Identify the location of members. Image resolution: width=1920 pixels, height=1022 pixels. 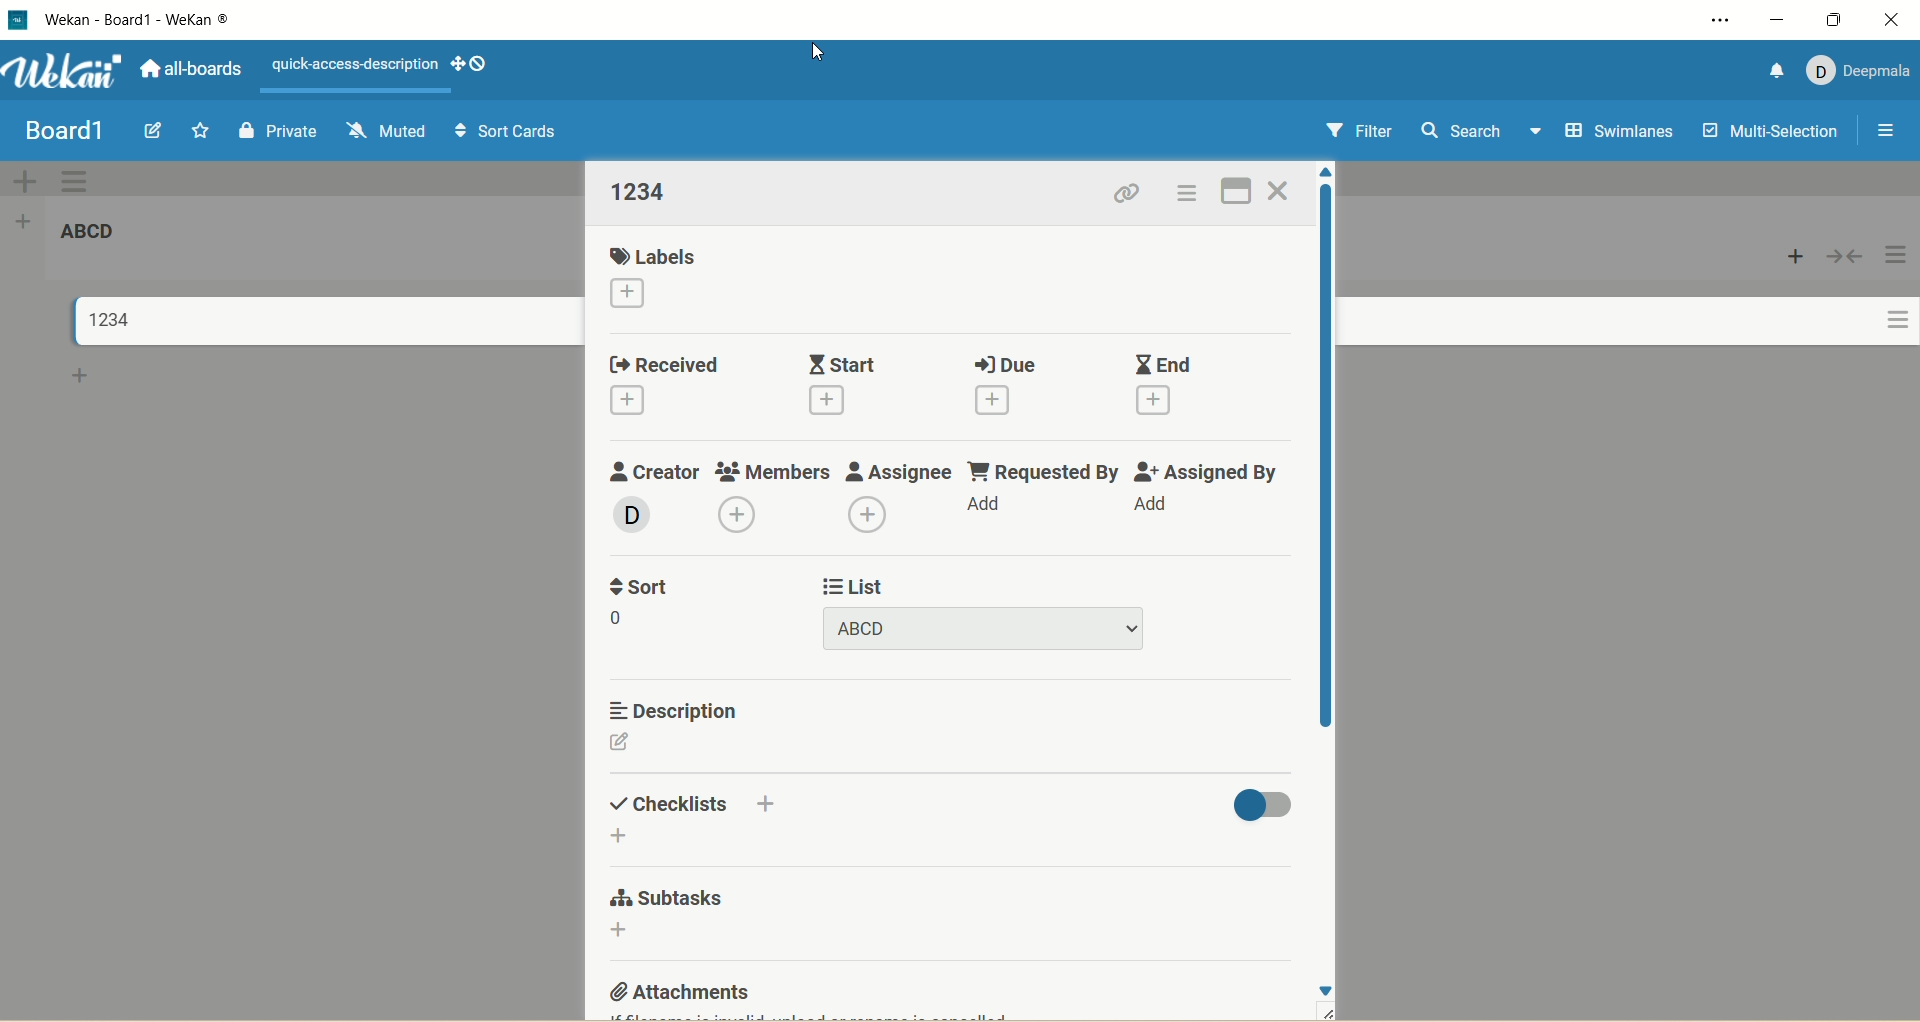
(767, 468).